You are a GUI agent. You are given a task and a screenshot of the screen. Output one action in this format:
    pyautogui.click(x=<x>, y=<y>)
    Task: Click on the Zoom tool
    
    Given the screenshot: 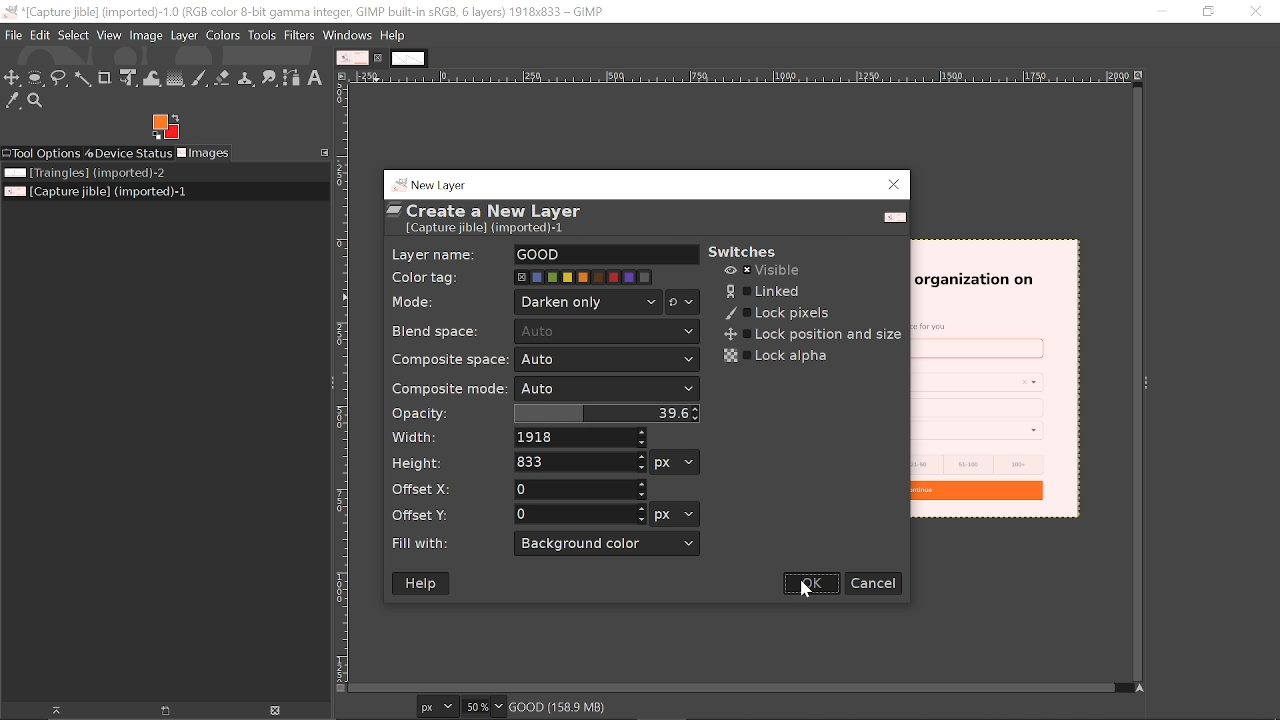 What is the action you would take?
    pyautogui.click(x=37, y=101)
    